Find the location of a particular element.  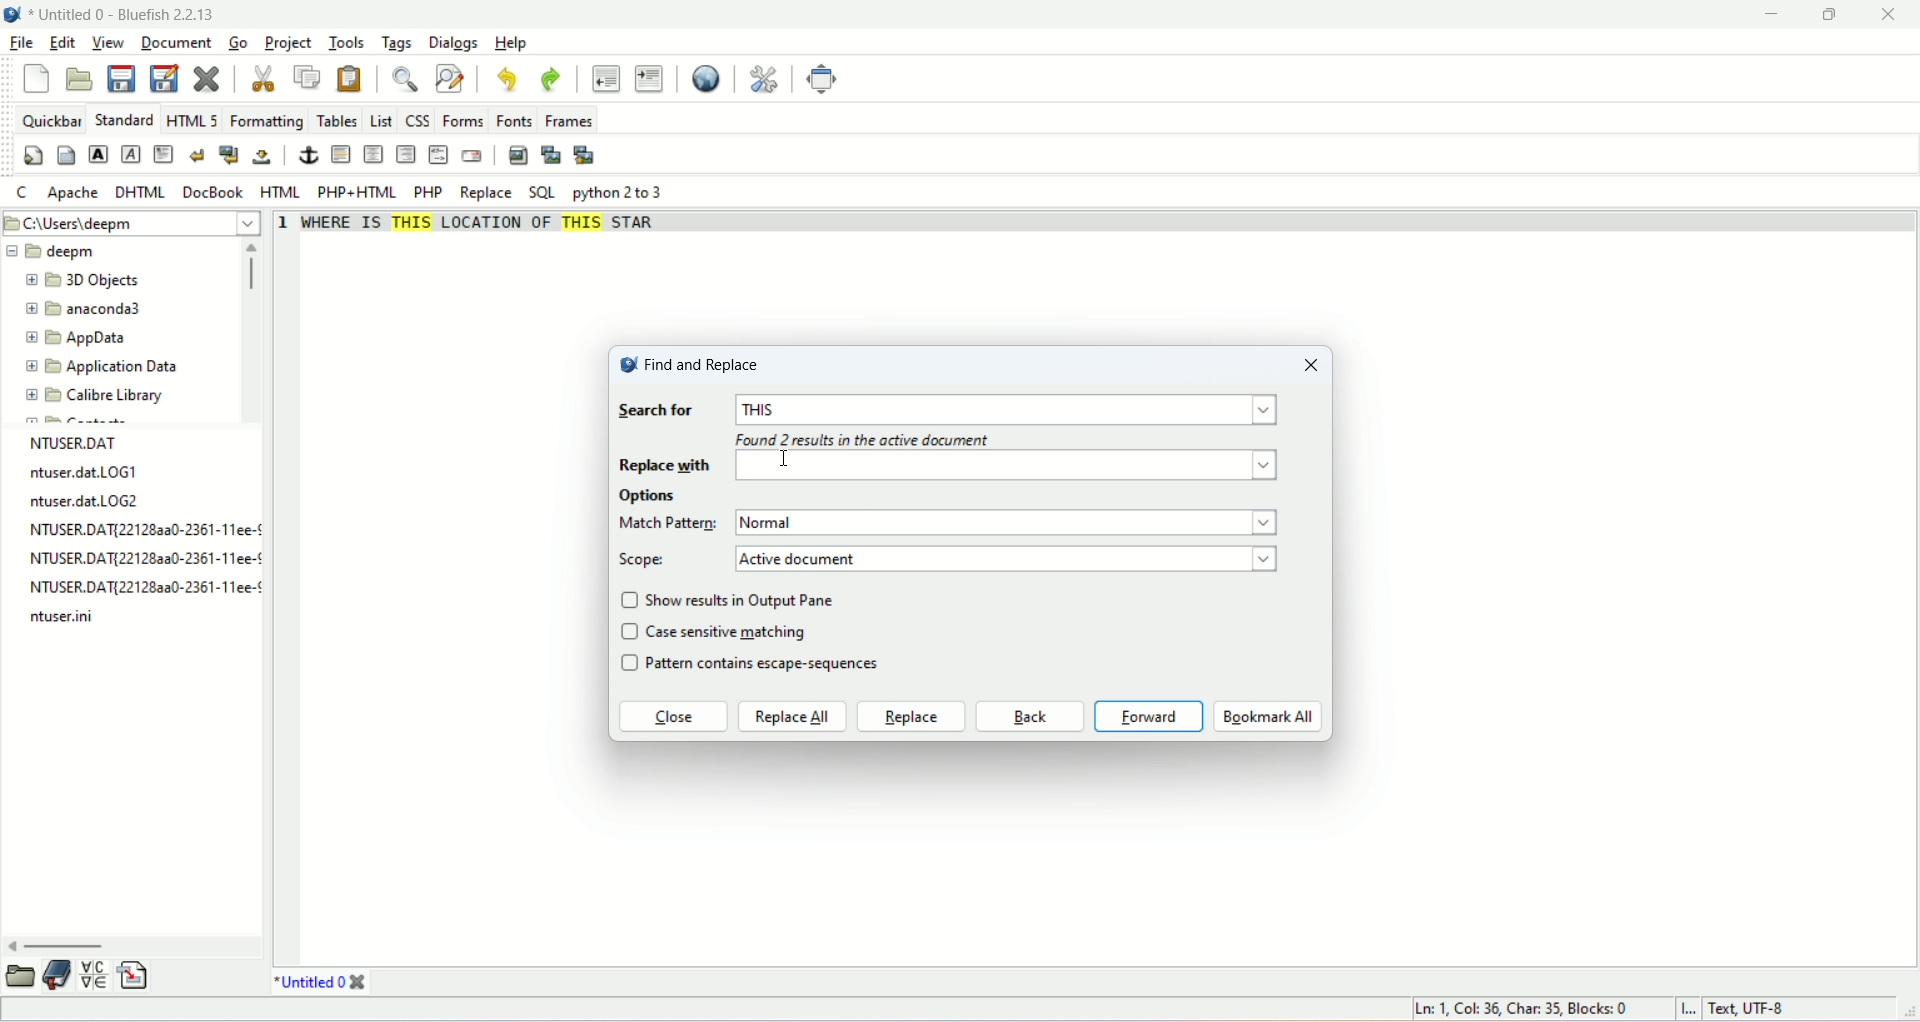

raplace is located at coordinates (911, 716).